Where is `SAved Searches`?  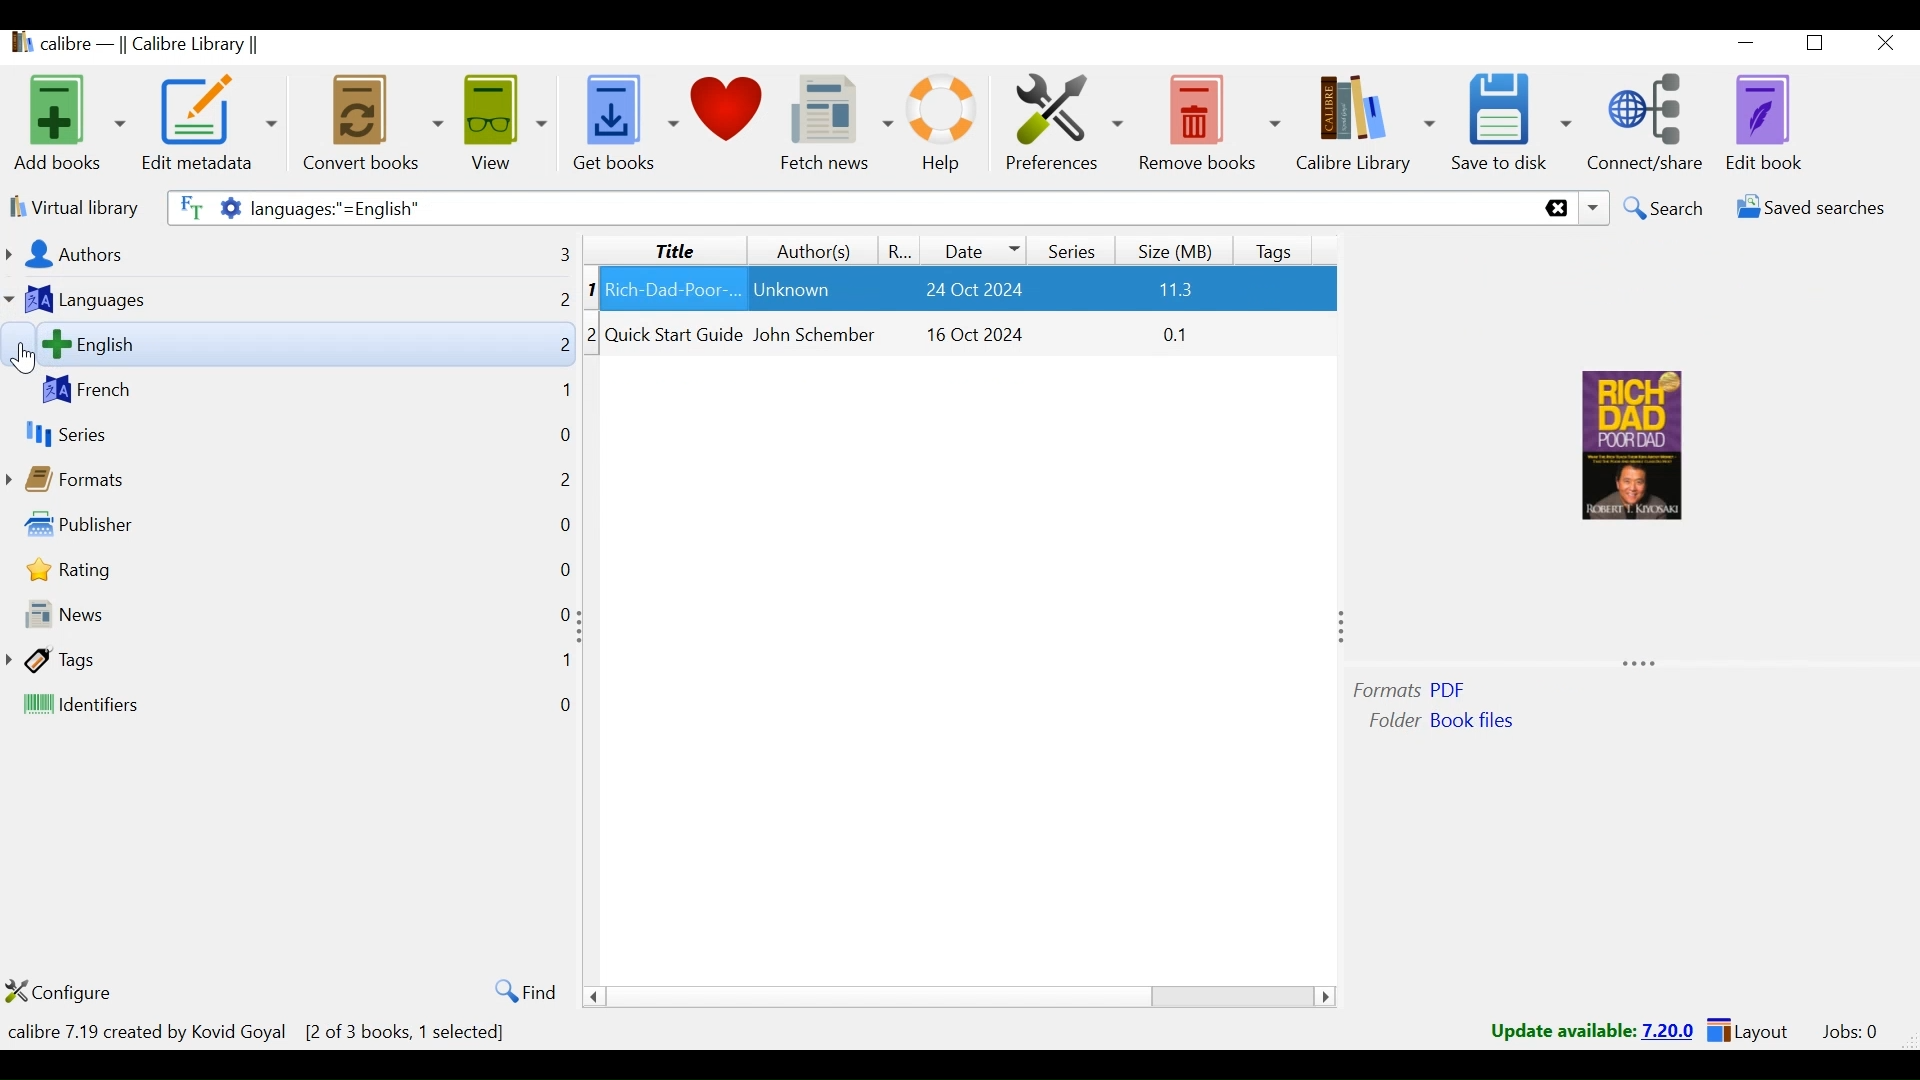 SAved Searches is located at coordinates (1805, 211).